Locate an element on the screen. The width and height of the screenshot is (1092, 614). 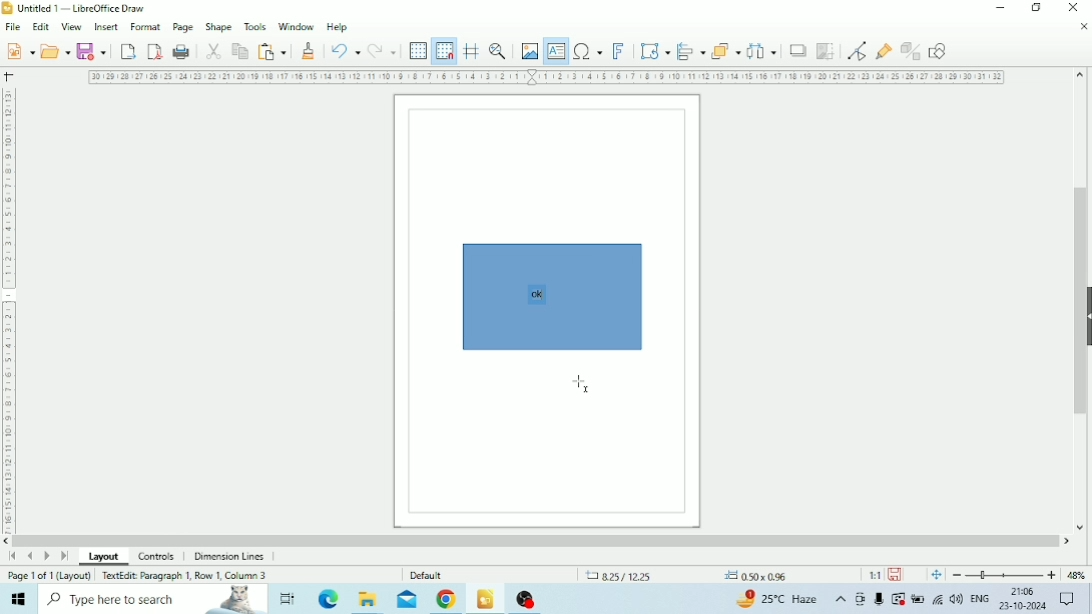
Show Draw Functions is located at coordinates (940, 52).